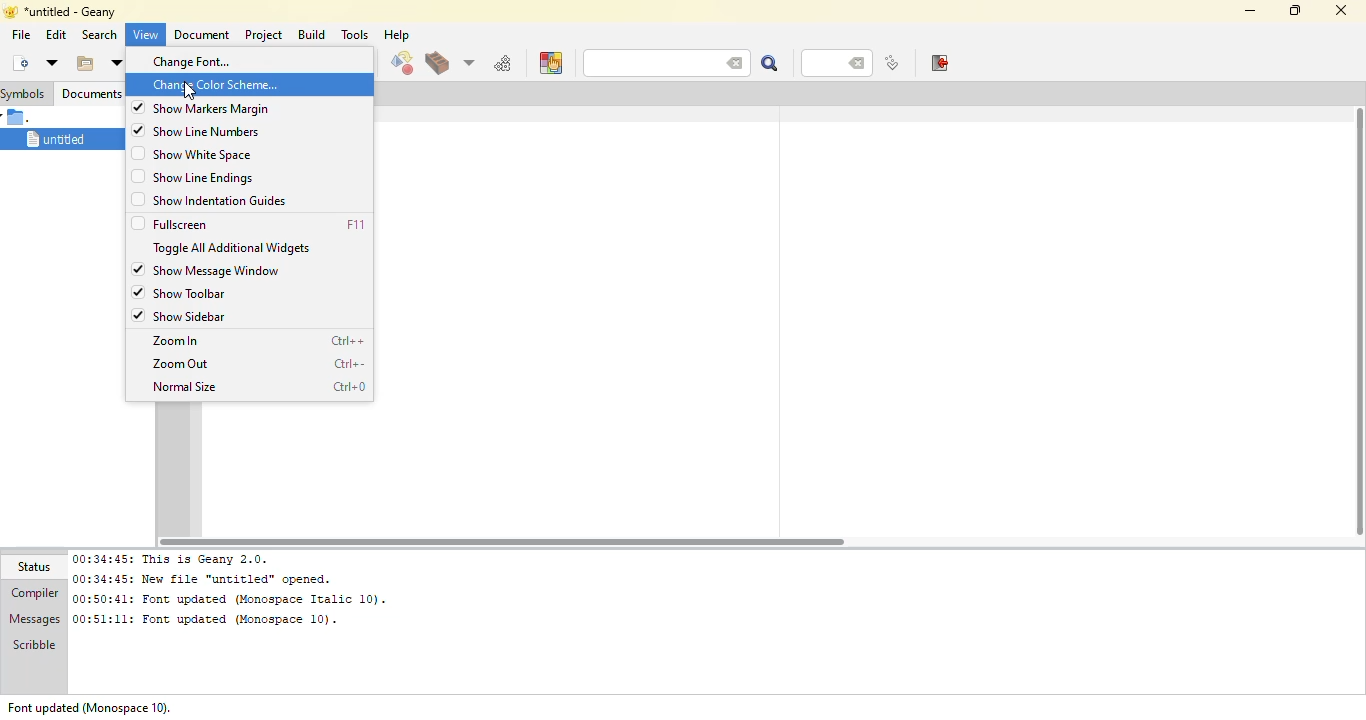 The image size is (1366, 720). What do you see at coordinates (848, 320) in the screenshot?
I see `workspace` at bounding box center [848, 320].